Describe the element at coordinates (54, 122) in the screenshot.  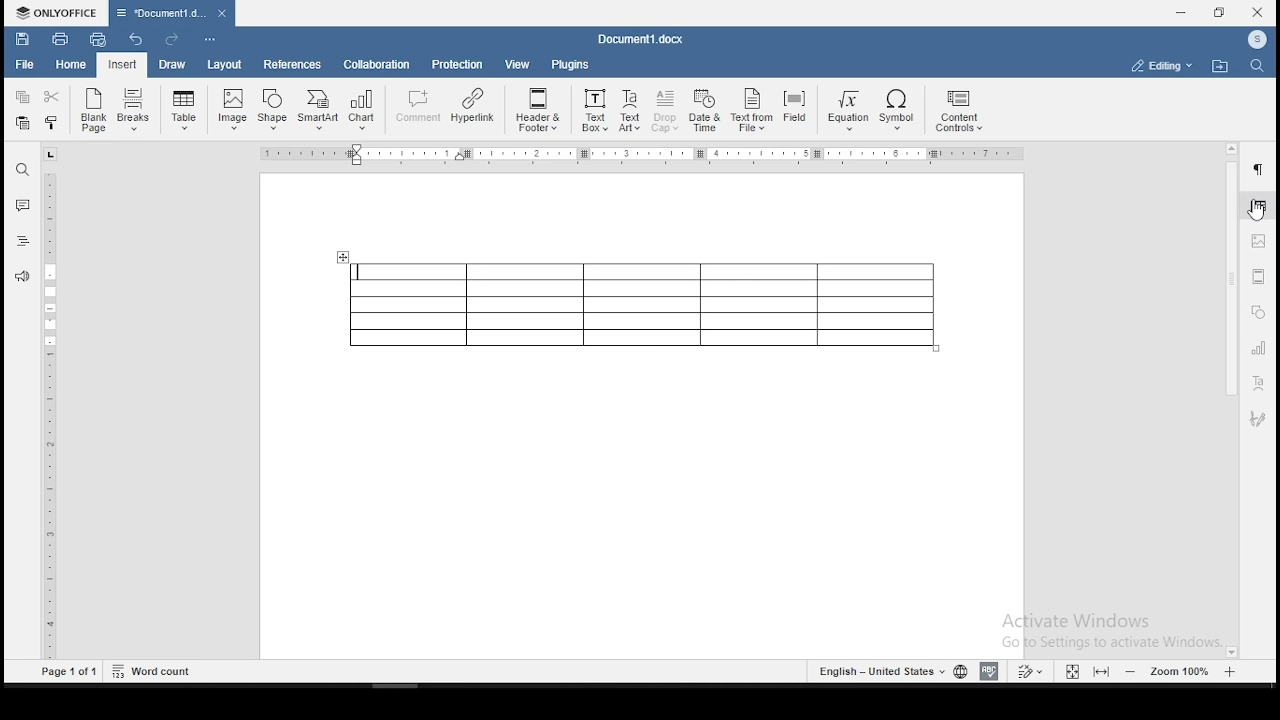
I see `copy formatting` at that location.